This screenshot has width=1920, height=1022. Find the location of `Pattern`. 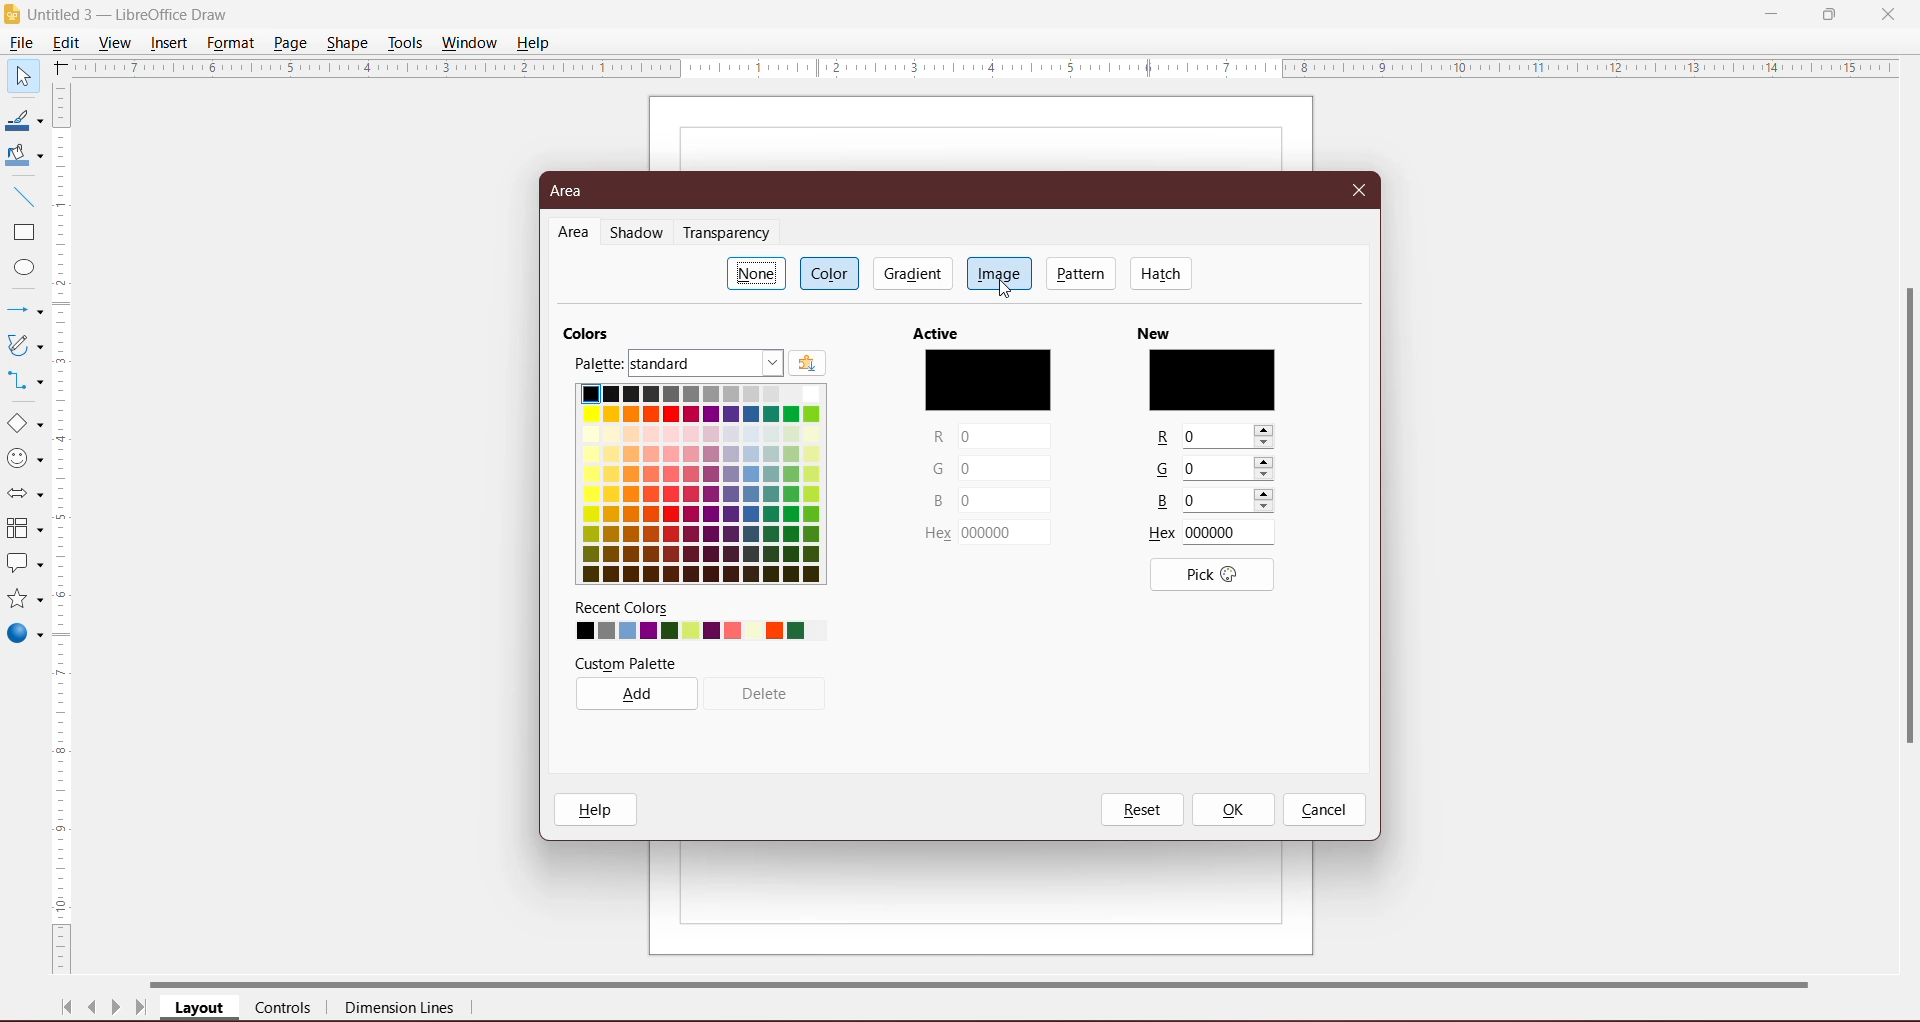

Pattern is located at coordinates (1082, 273).